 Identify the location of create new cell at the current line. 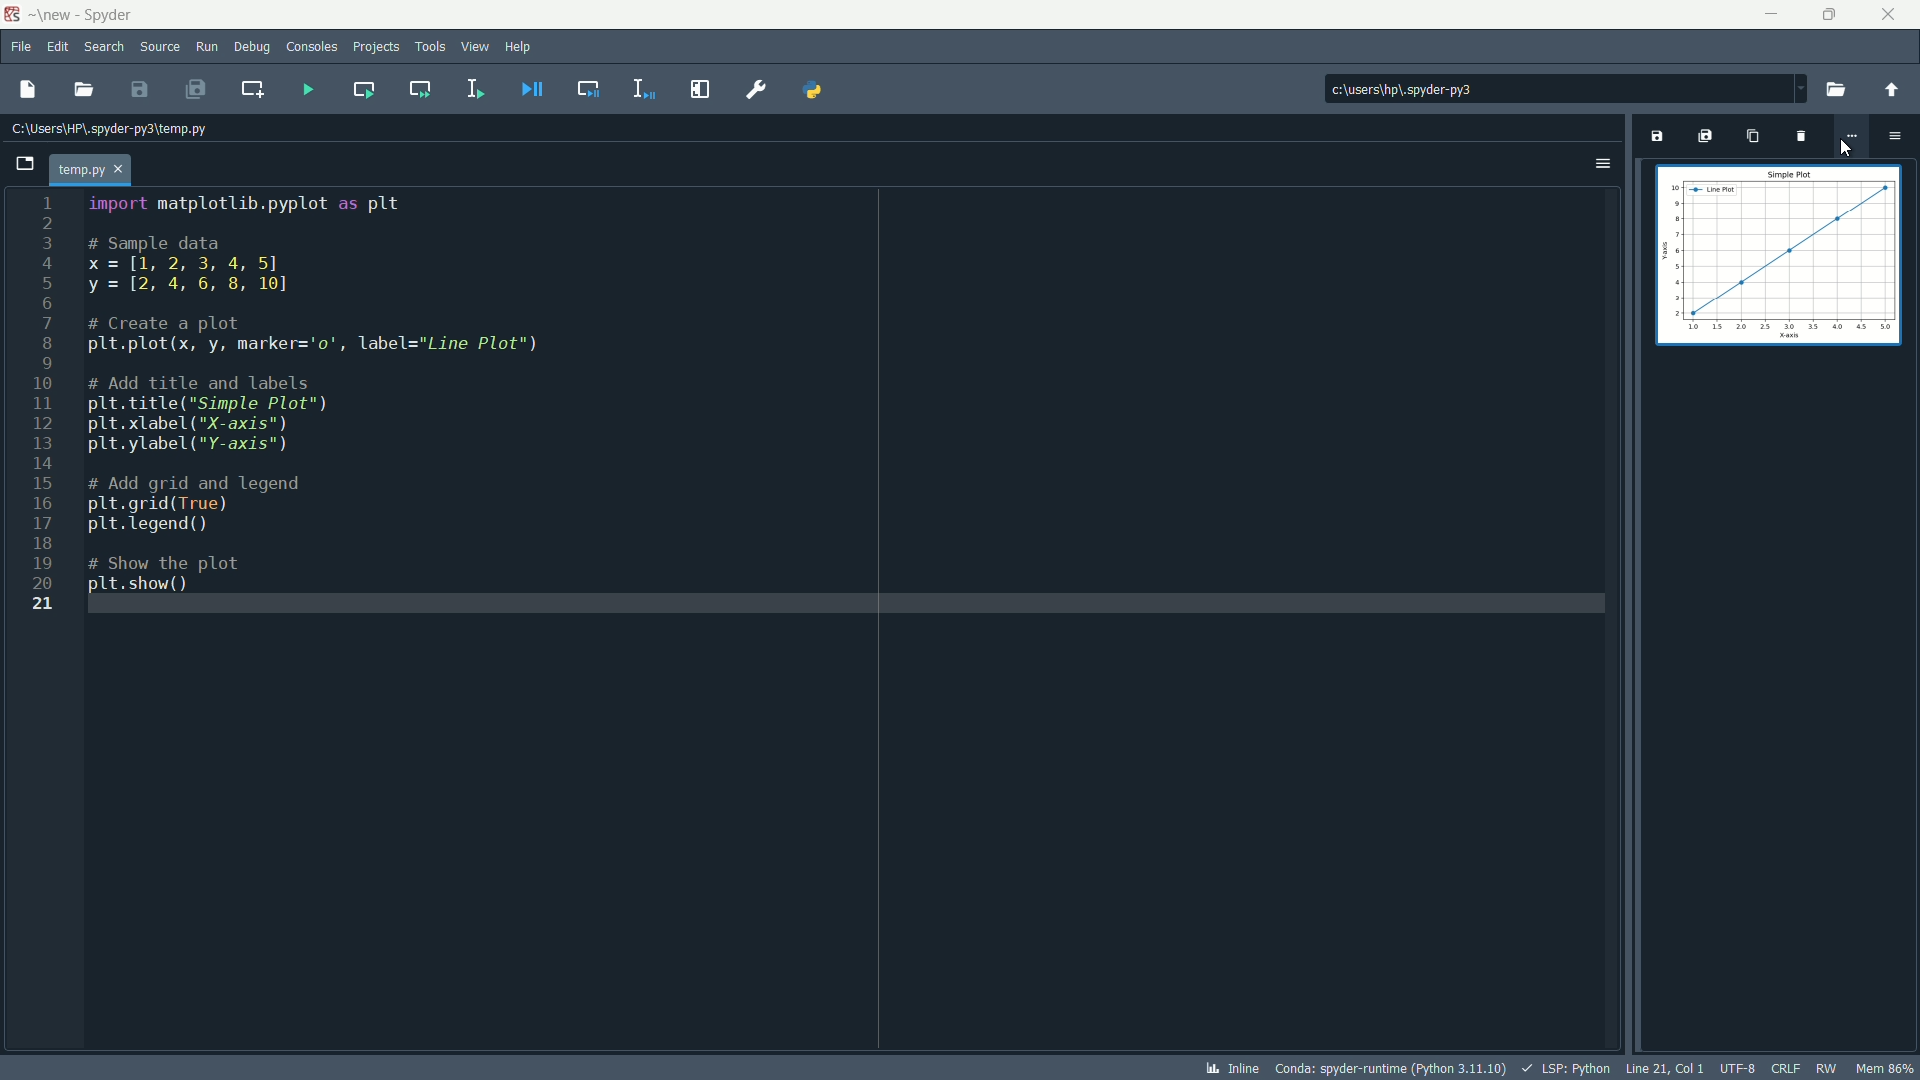
(254, 86).